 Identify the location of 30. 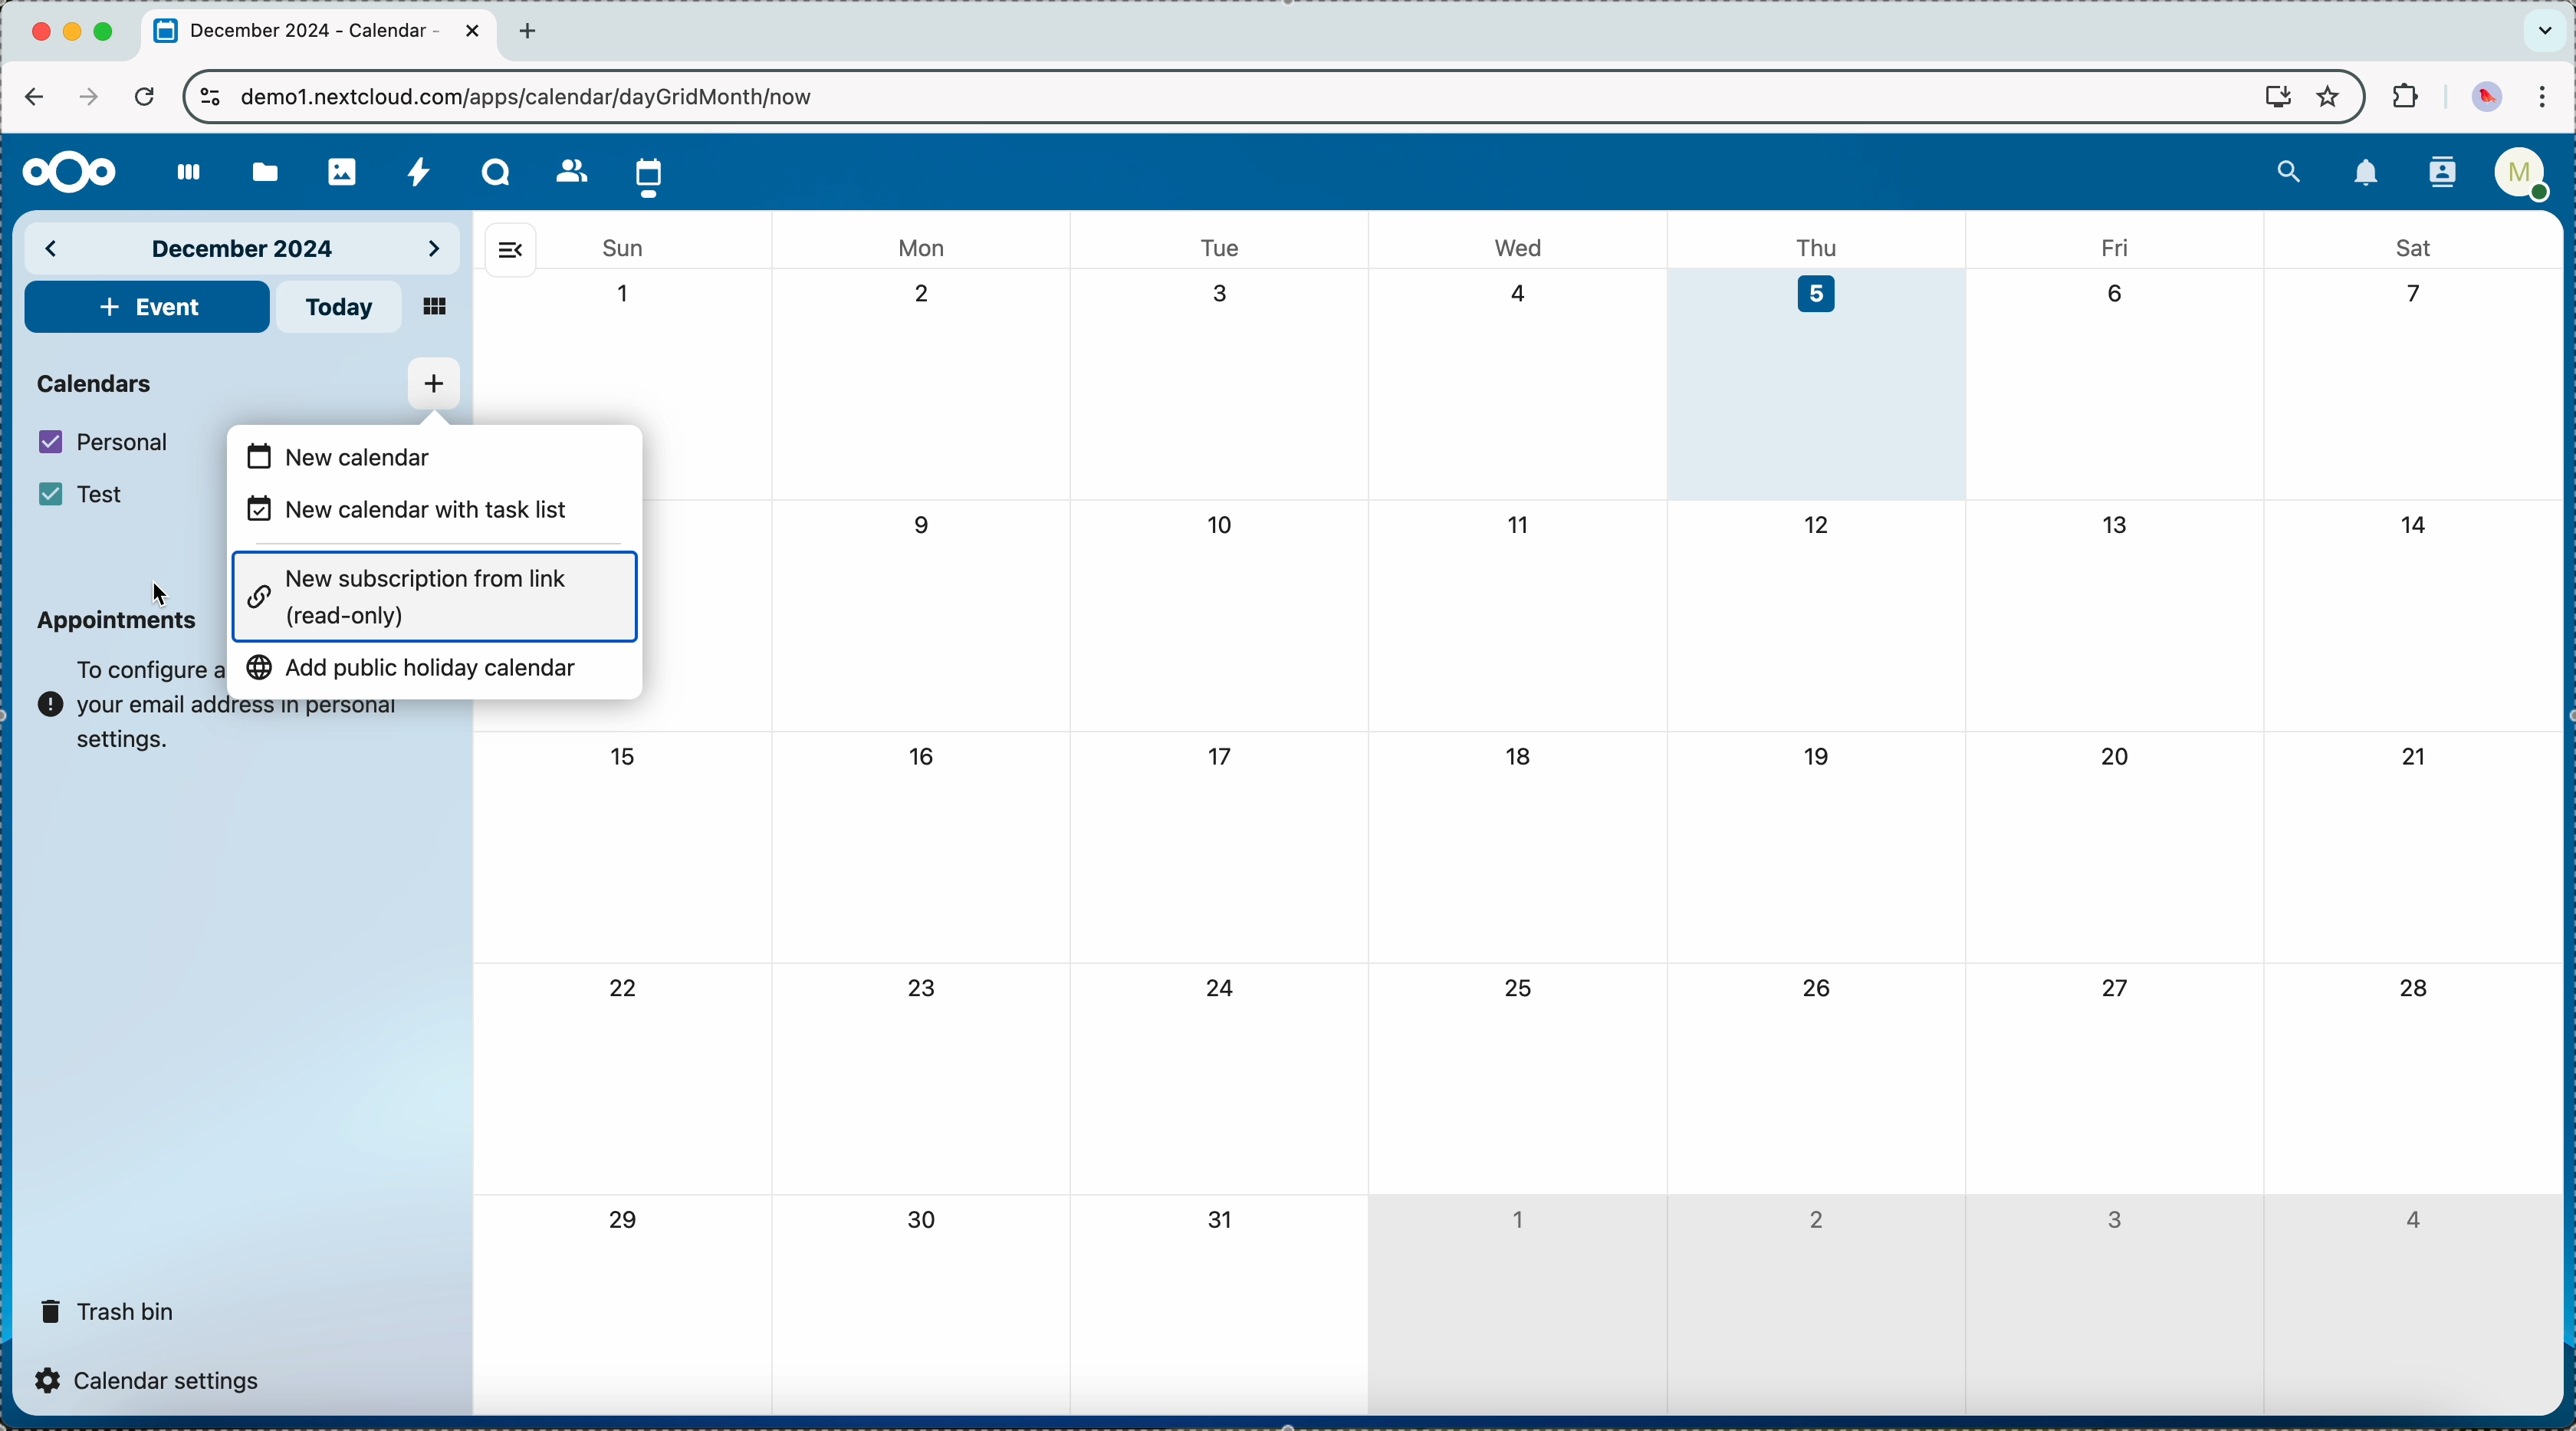
(929, 1223).